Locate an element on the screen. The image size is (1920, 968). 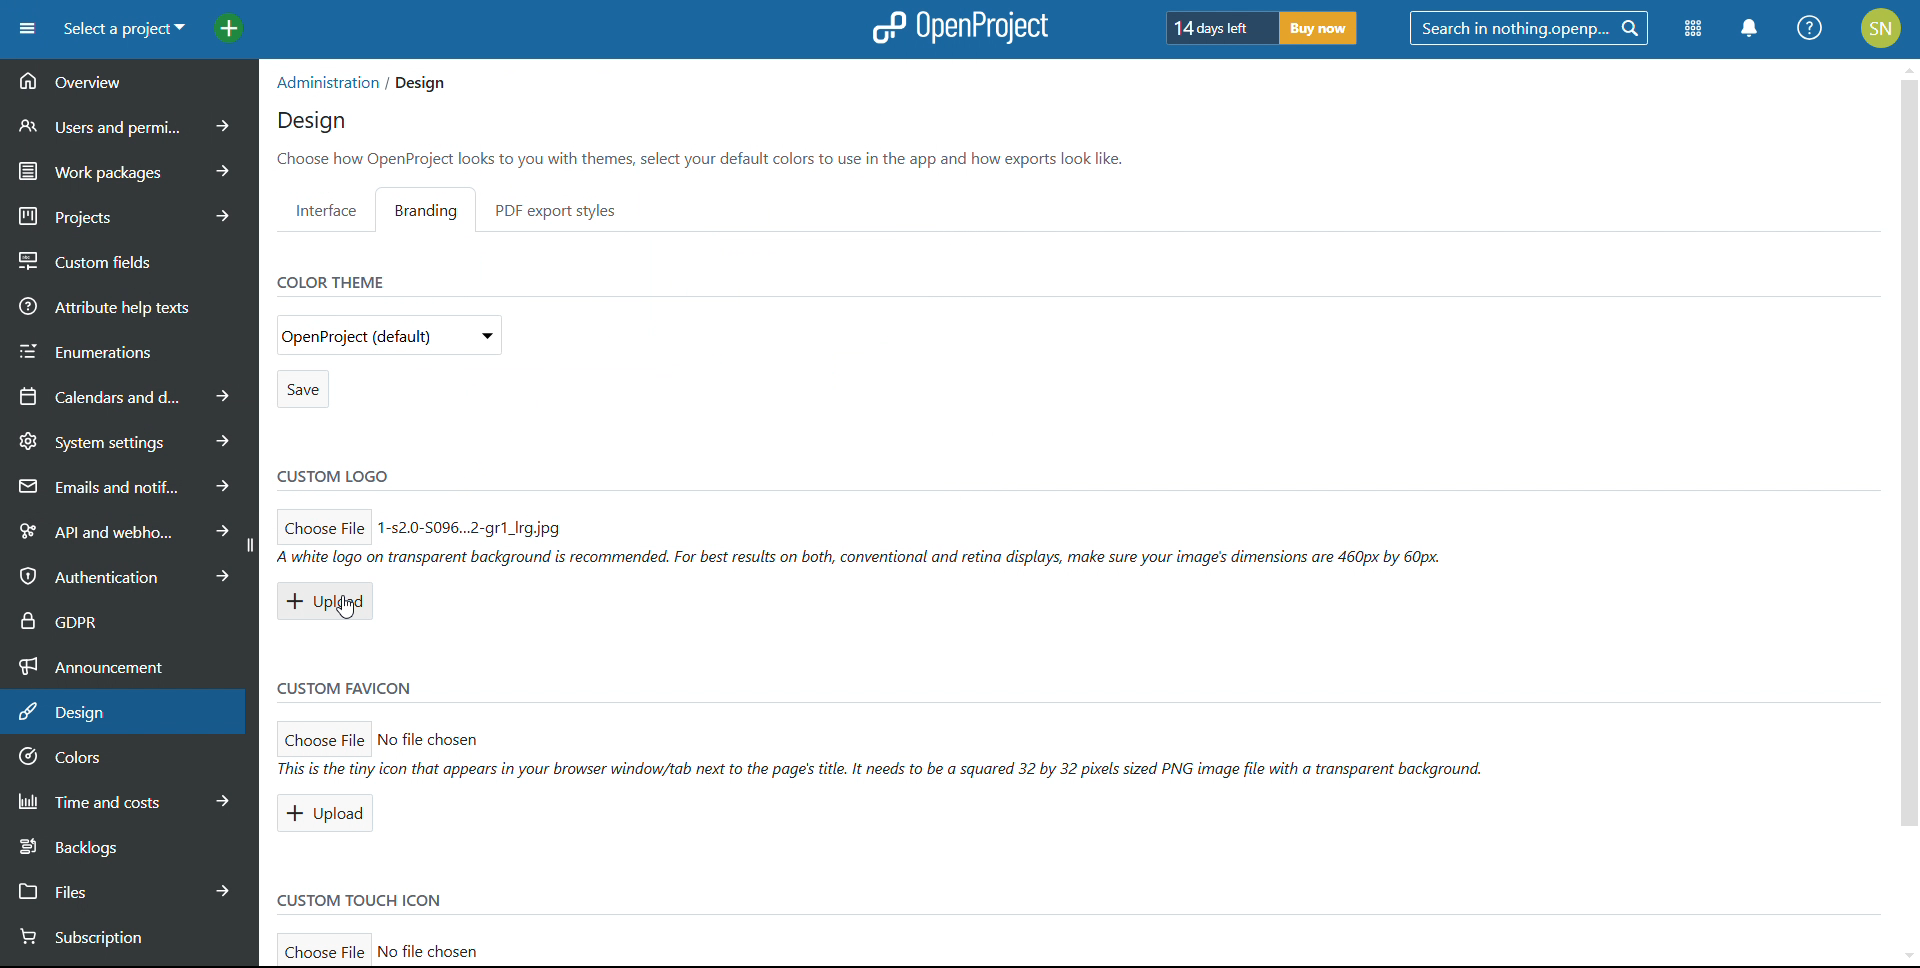
custom favicon is located at coordinates (345, 687).